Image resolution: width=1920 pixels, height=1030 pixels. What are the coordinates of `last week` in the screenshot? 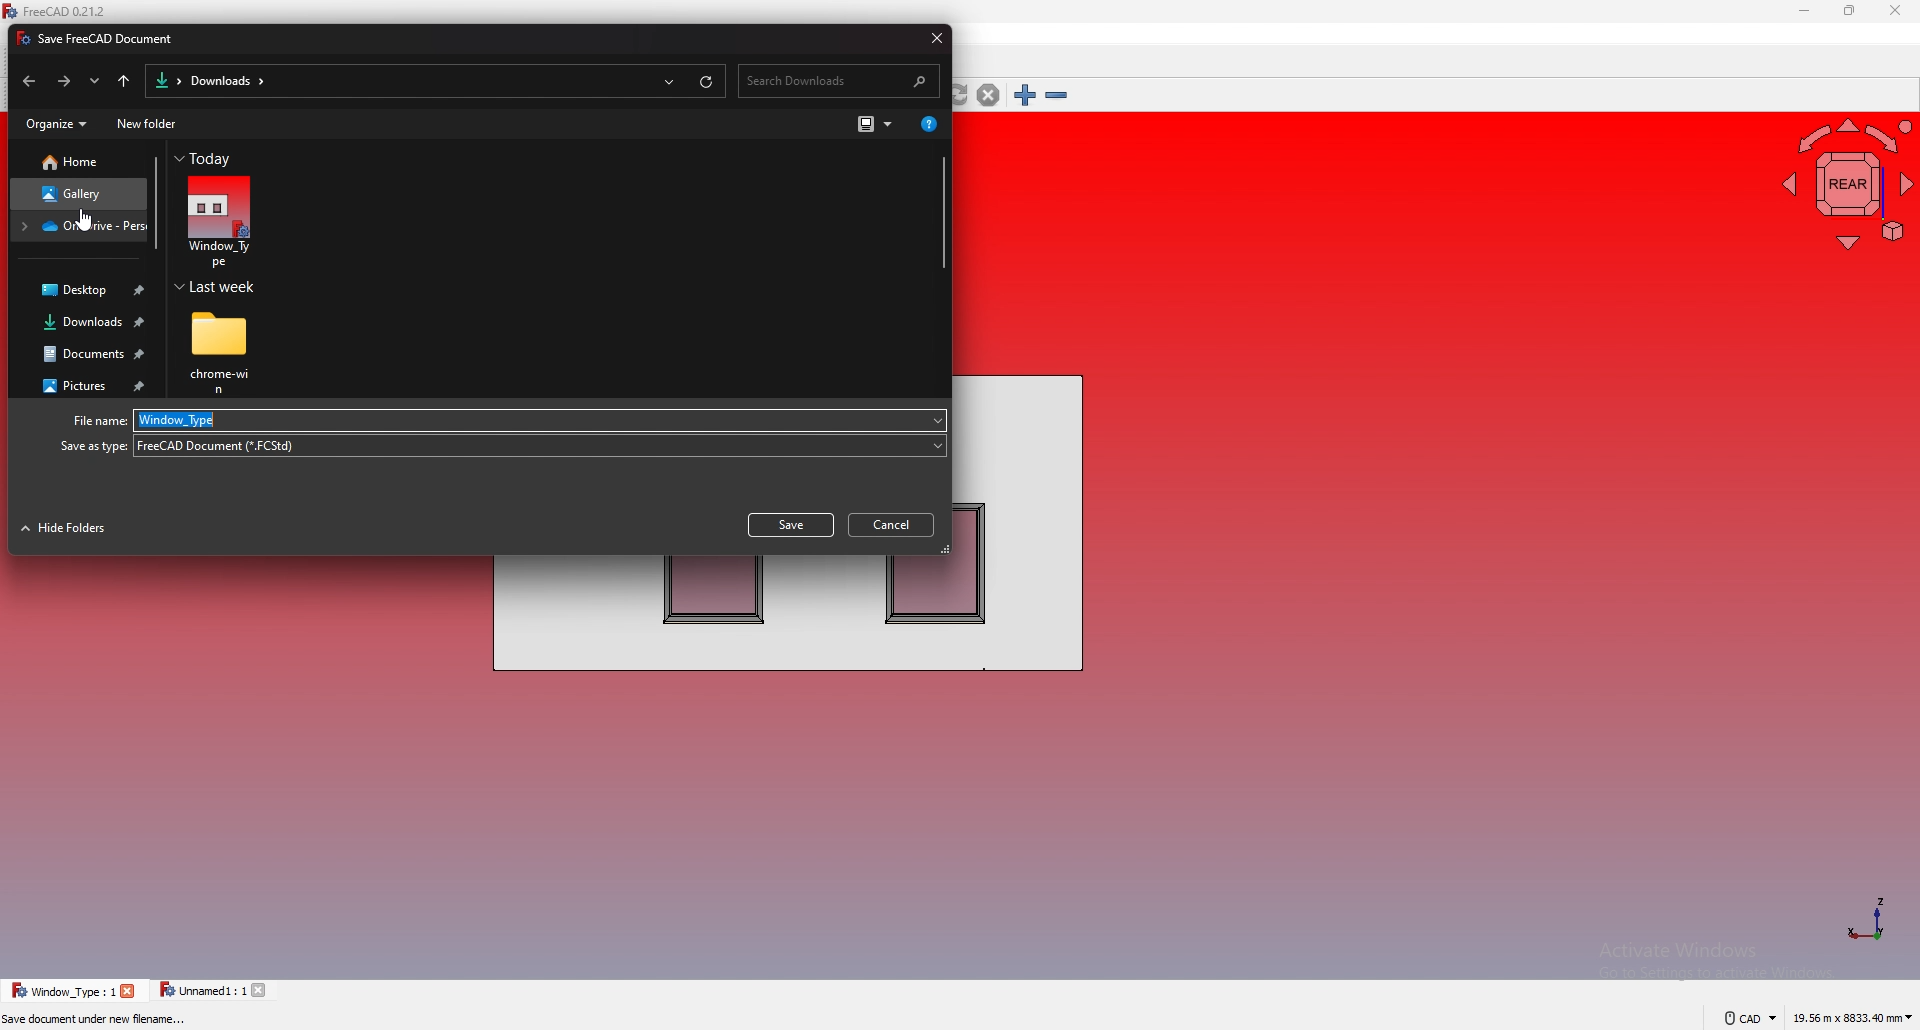 It's located at (221, 288).